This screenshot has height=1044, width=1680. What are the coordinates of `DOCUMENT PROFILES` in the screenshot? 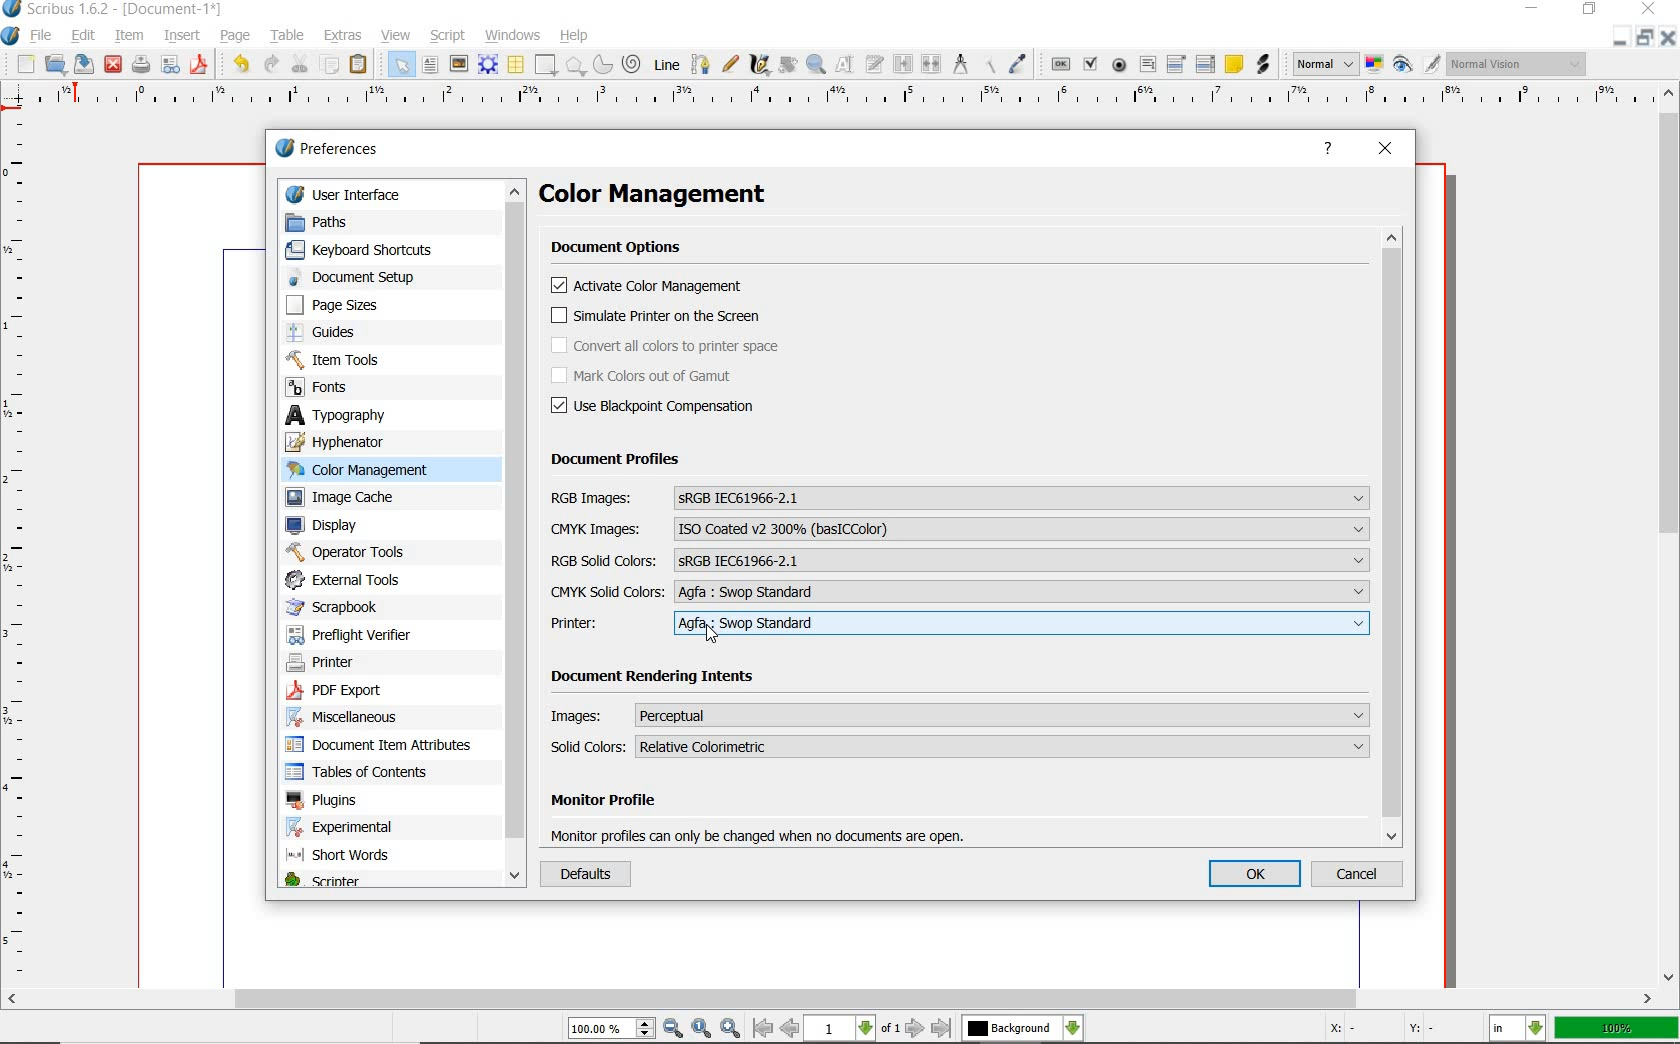 It's located at (616, 460).